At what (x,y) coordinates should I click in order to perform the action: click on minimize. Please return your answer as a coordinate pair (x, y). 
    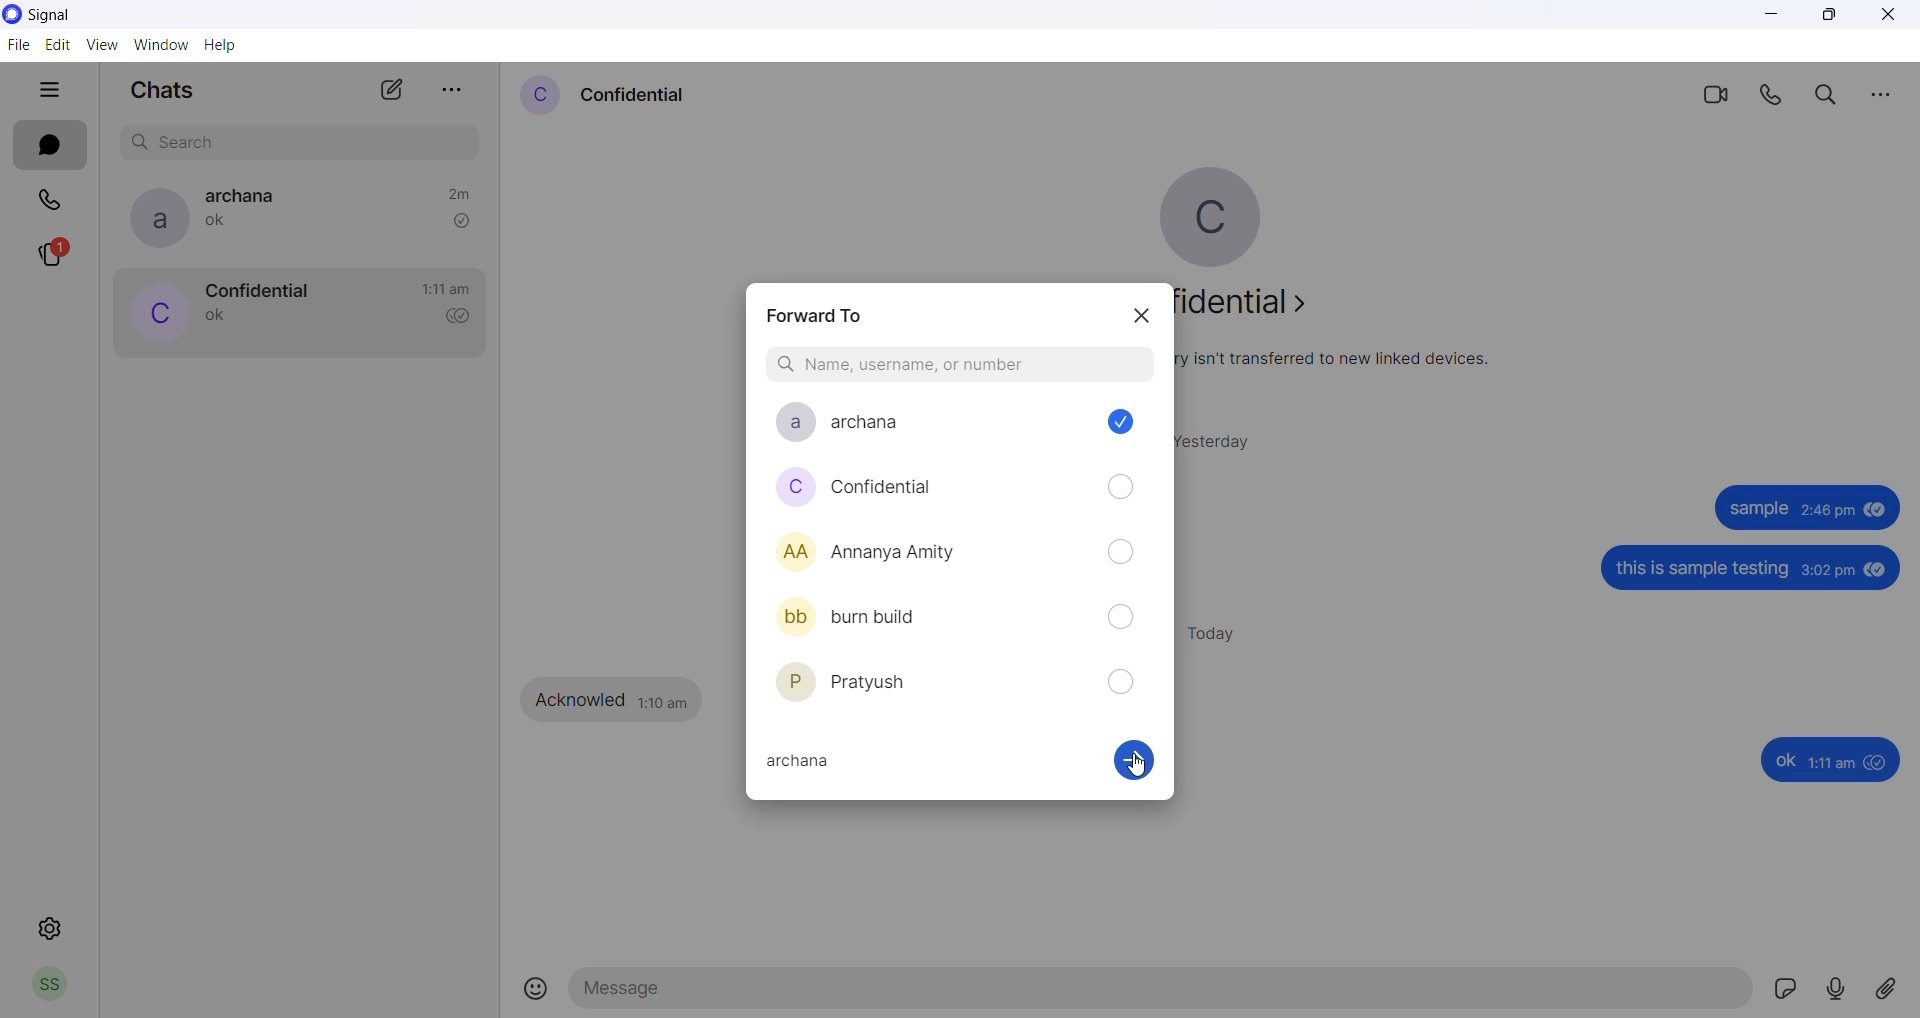
    Looking at the image, I should click on (1774, 20).